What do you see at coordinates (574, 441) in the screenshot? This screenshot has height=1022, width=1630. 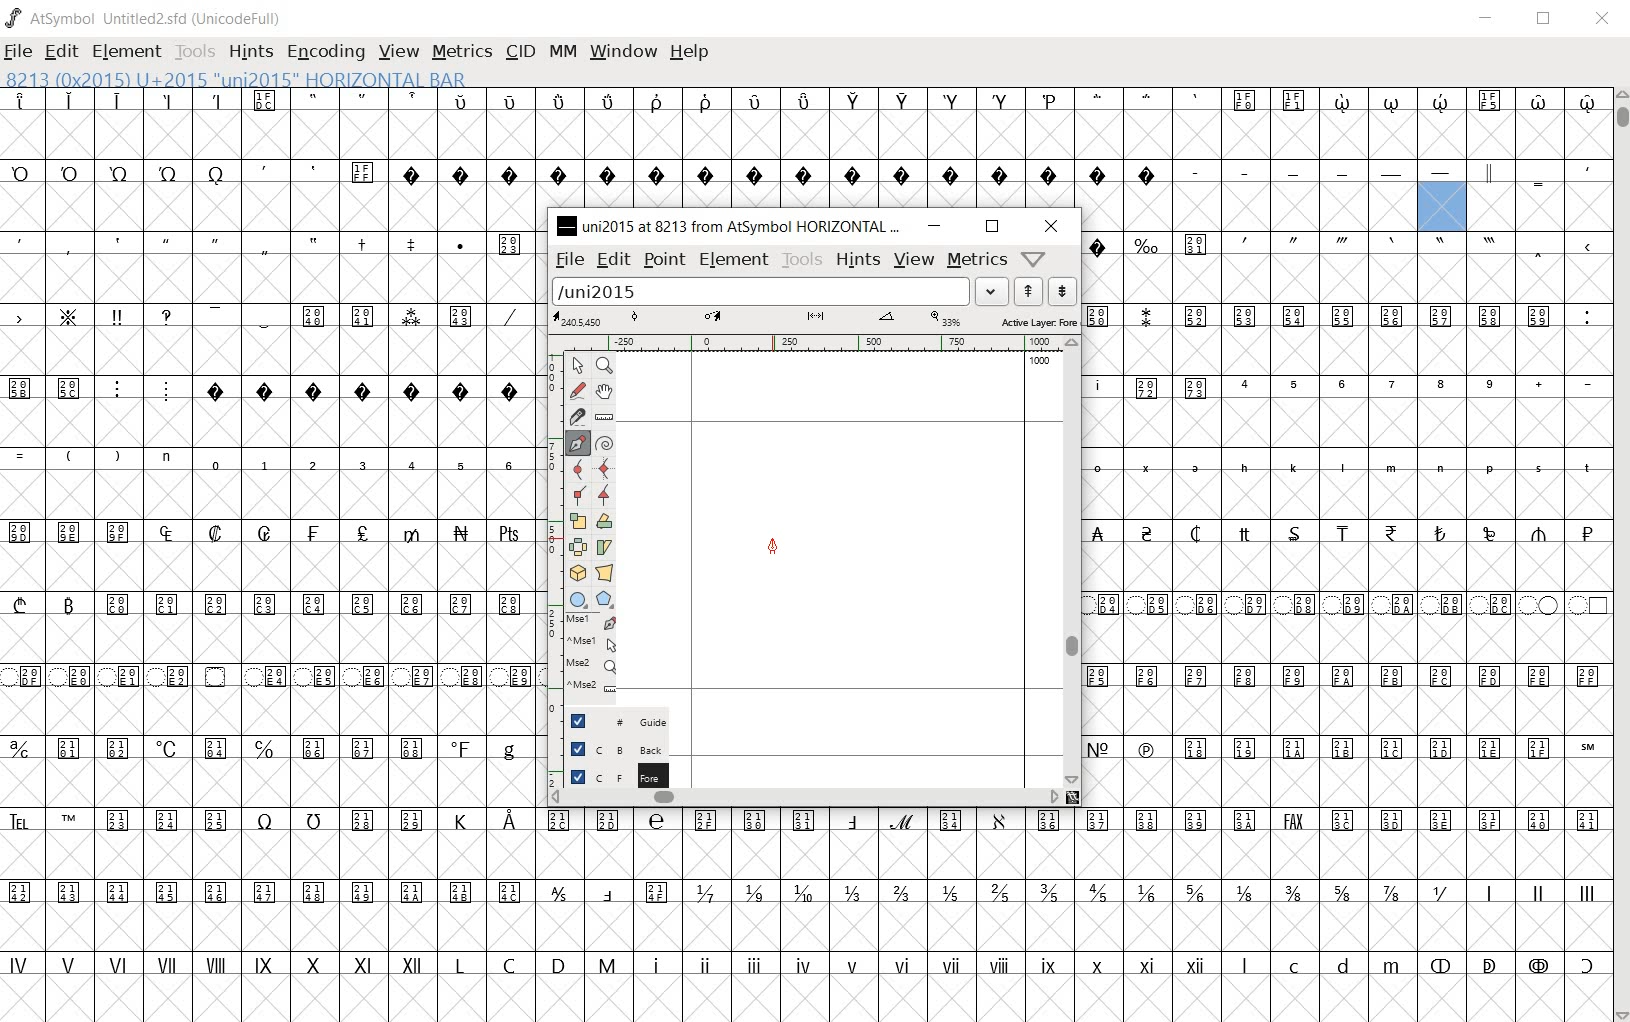 I see `add a point, then drag out its control points` at bounding box center [574, 441].